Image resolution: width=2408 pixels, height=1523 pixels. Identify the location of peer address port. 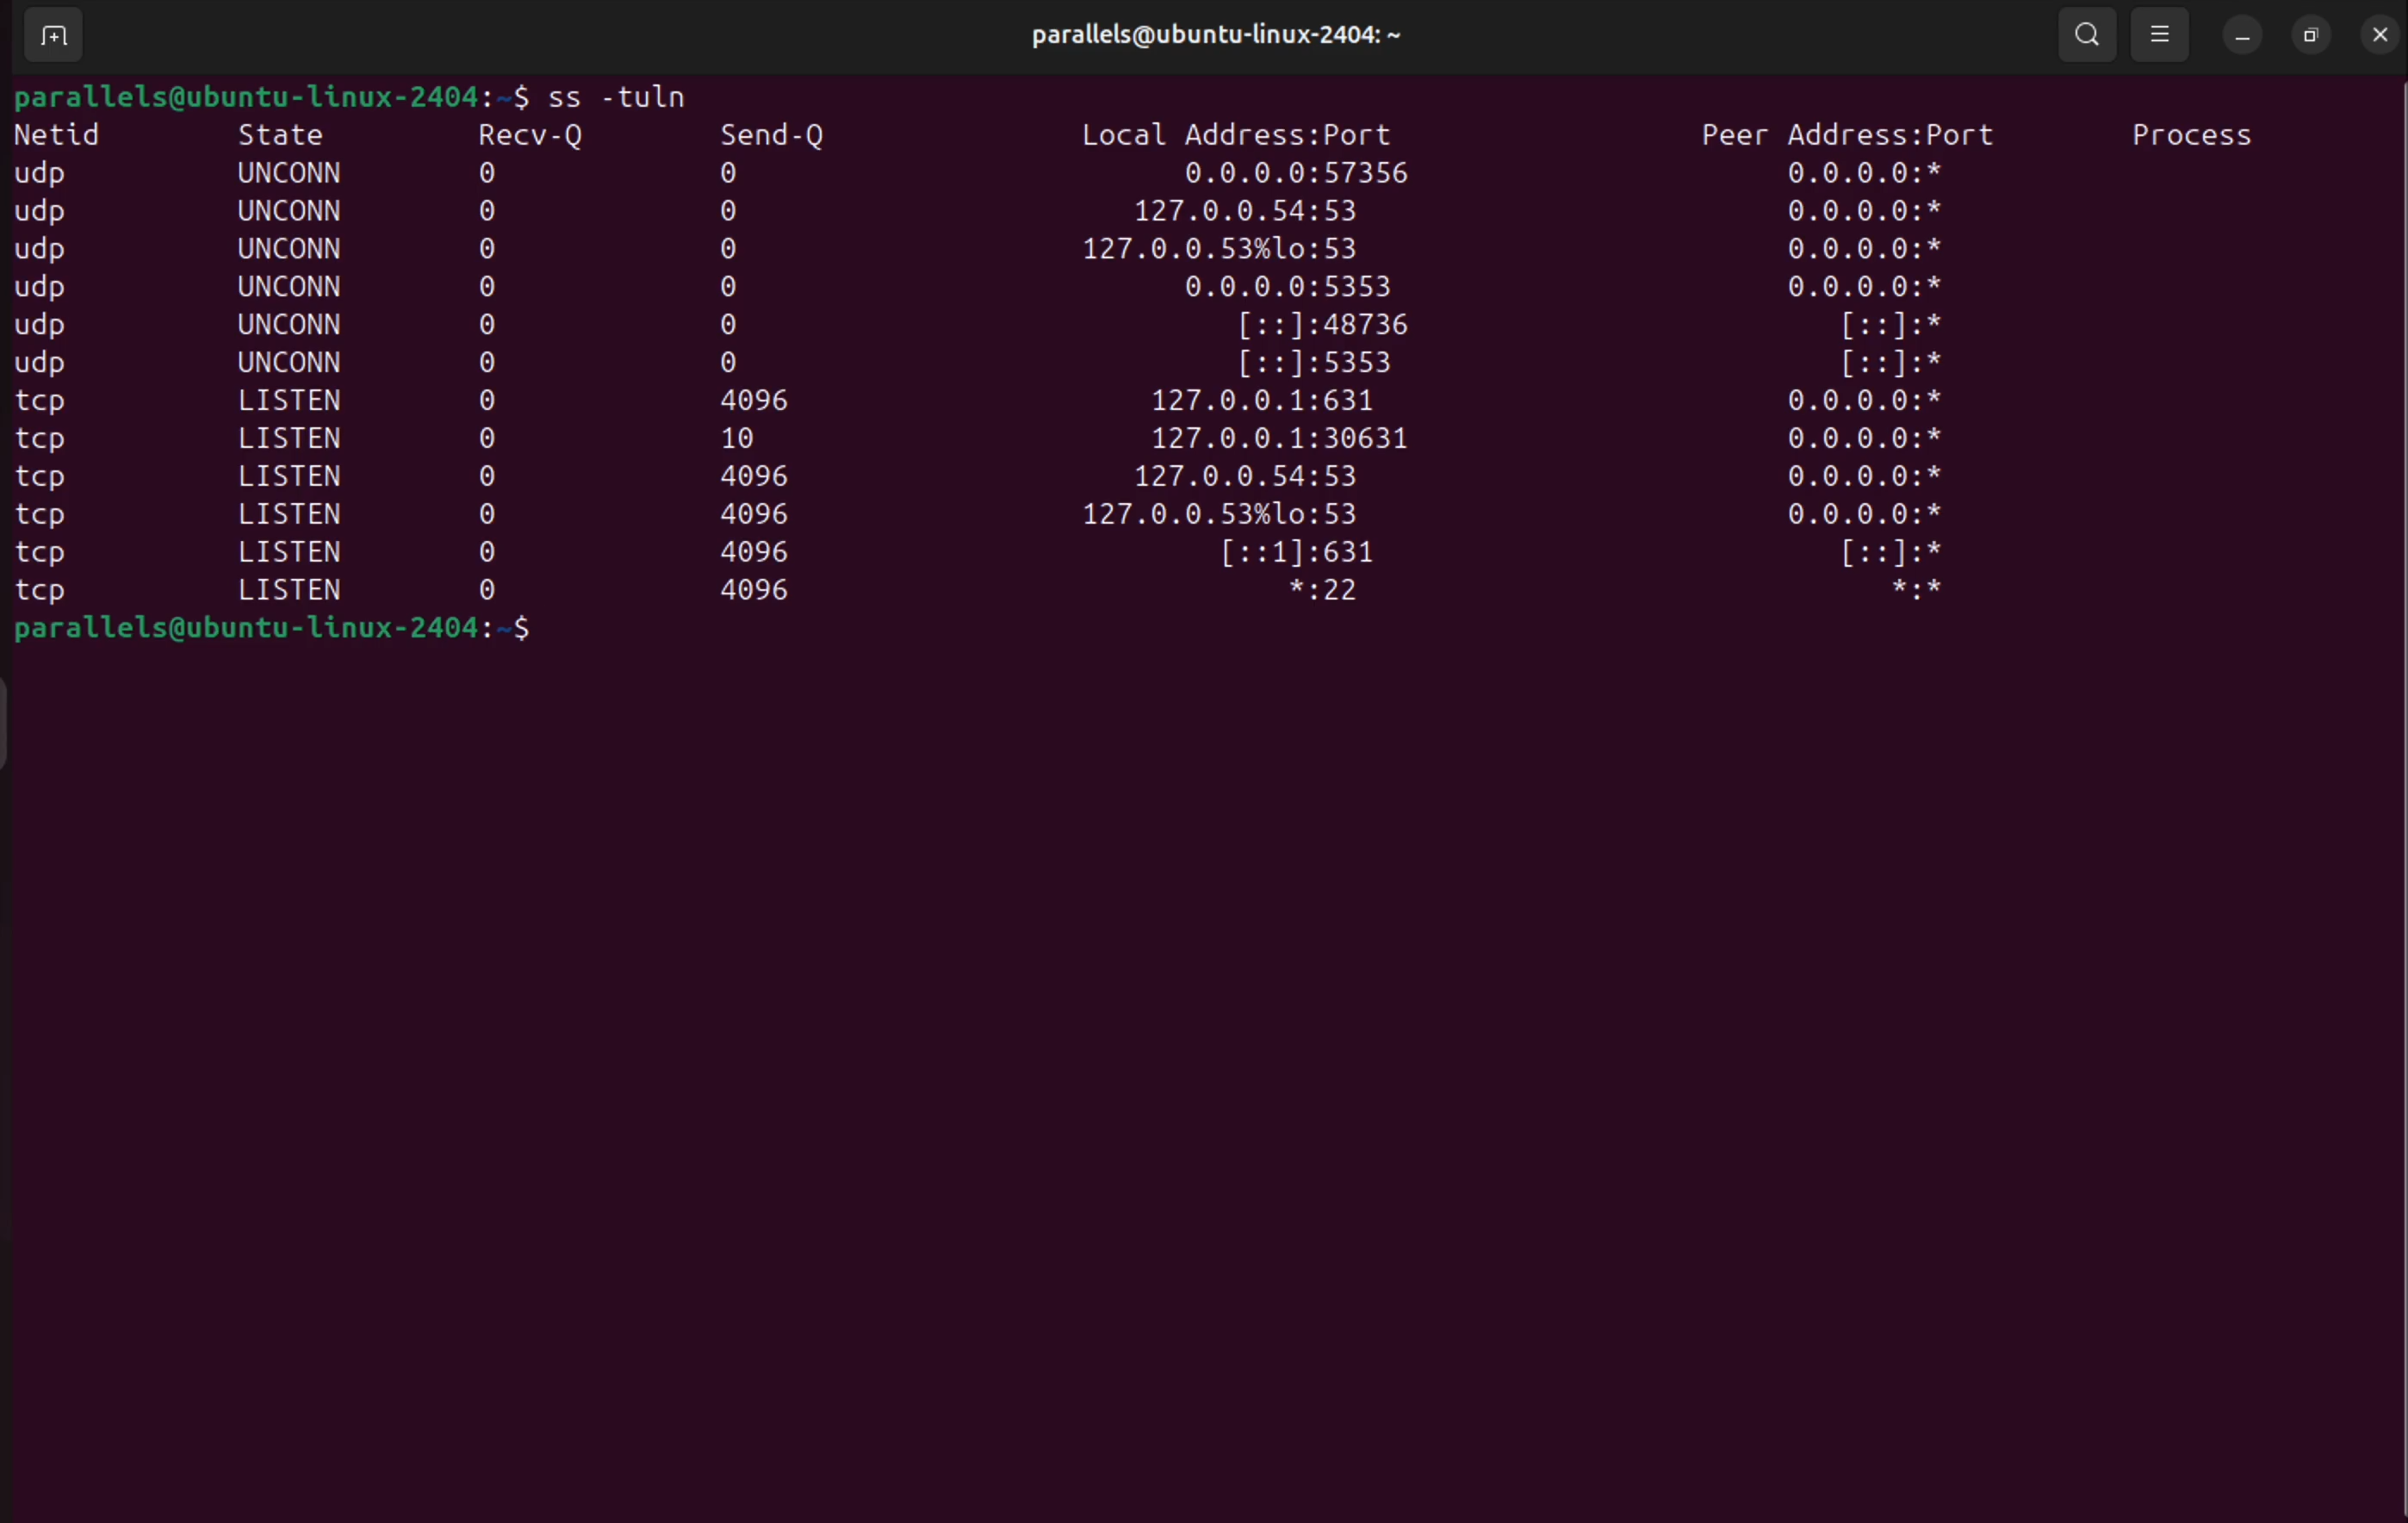
(1847, 129).